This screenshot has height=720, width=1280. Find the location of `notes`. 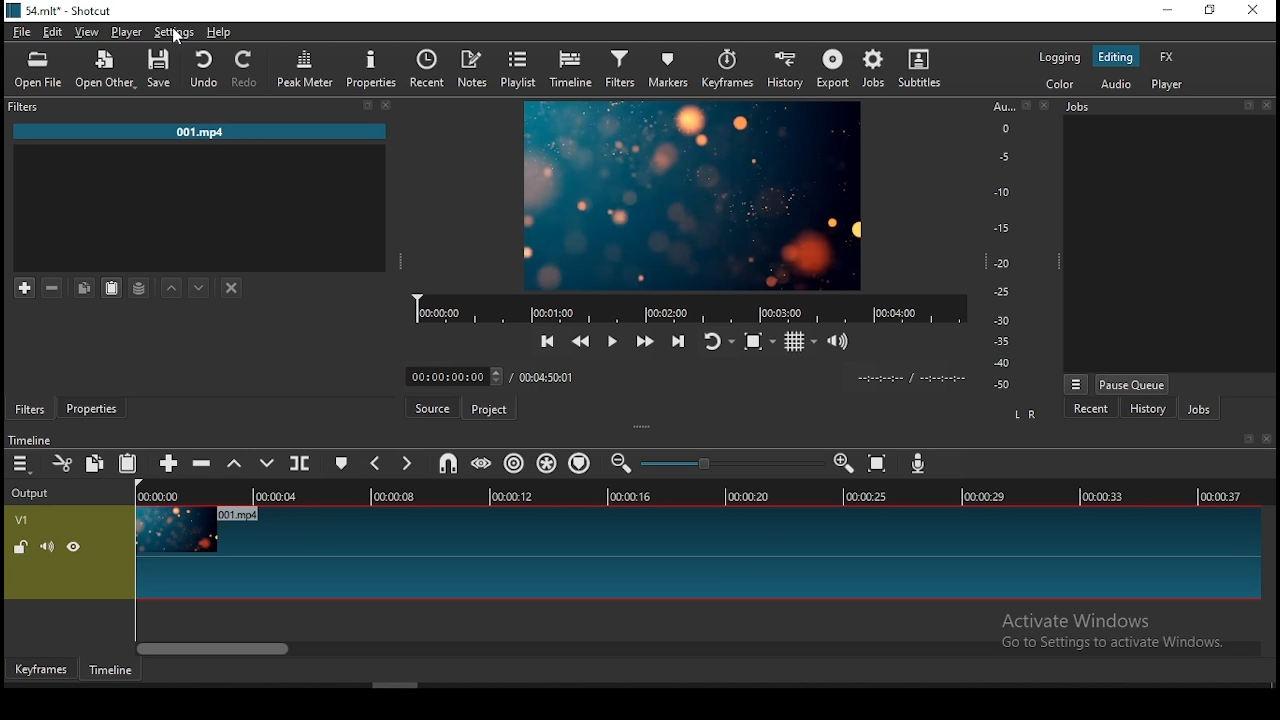

notes is located at coordinates (472, 69).